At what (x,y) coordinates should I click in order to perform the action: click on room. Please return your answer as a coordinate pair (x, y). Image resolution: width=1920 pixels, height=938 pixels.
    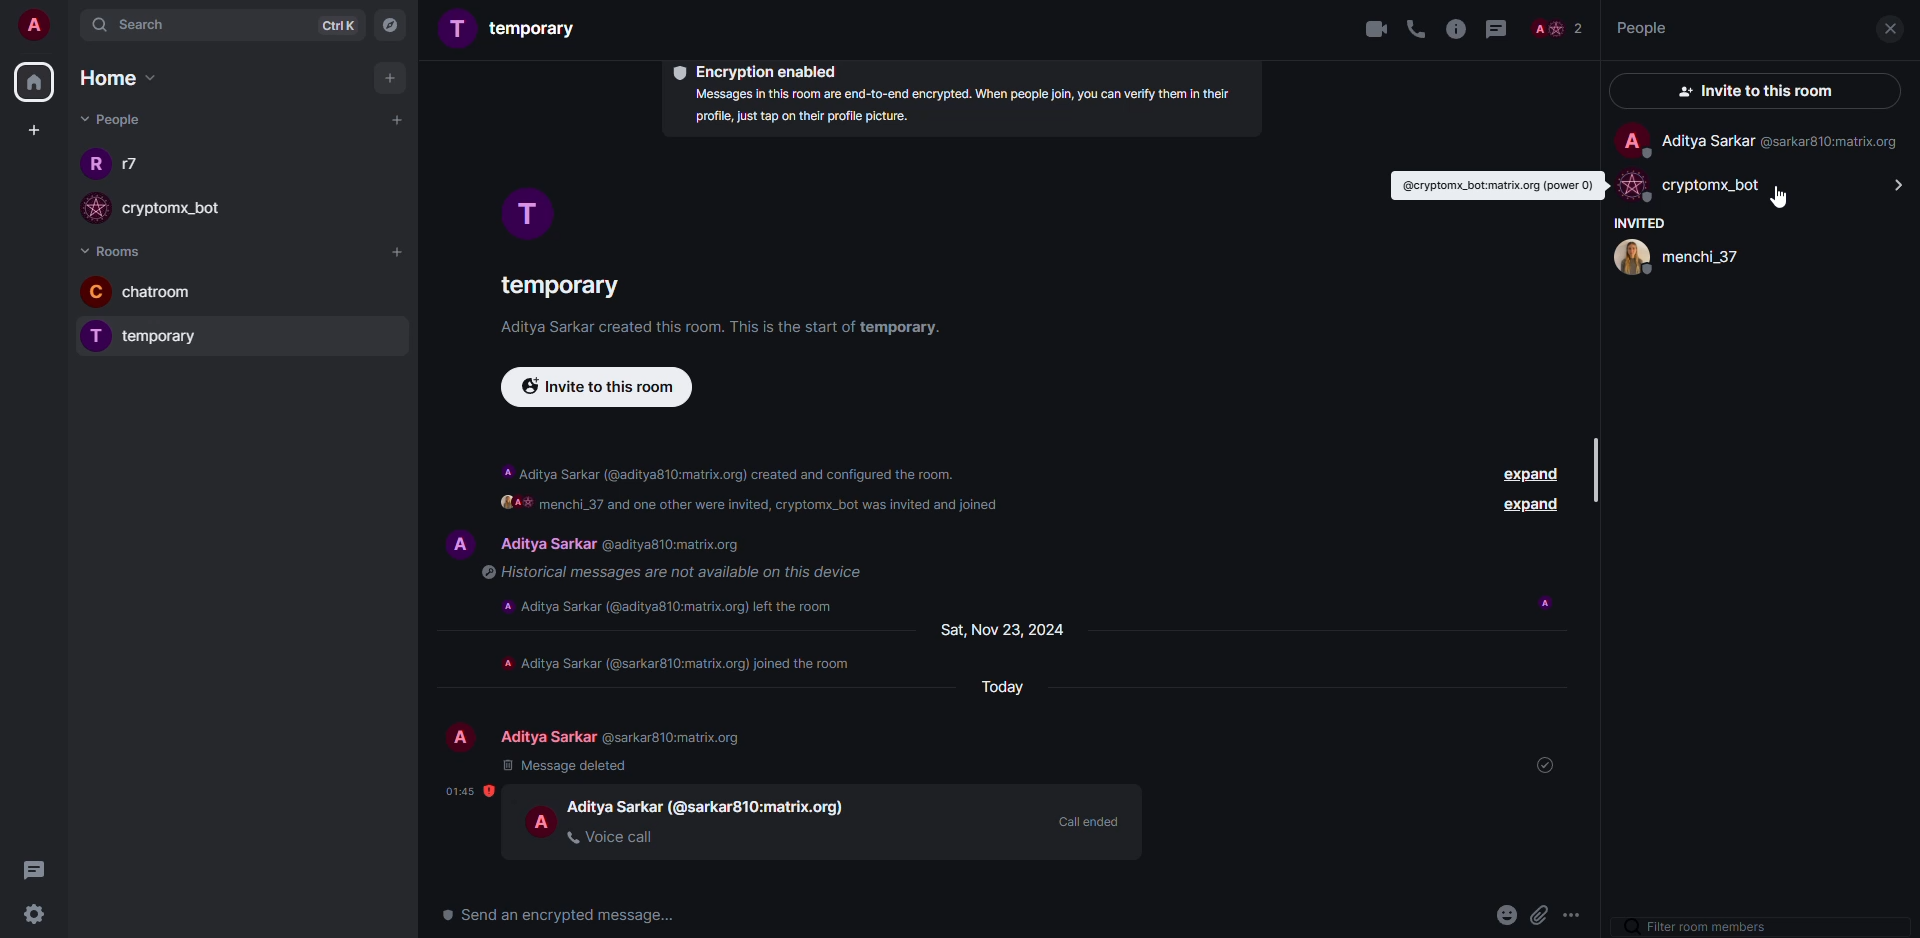
    Looking at the image, I should click on (177, 294).